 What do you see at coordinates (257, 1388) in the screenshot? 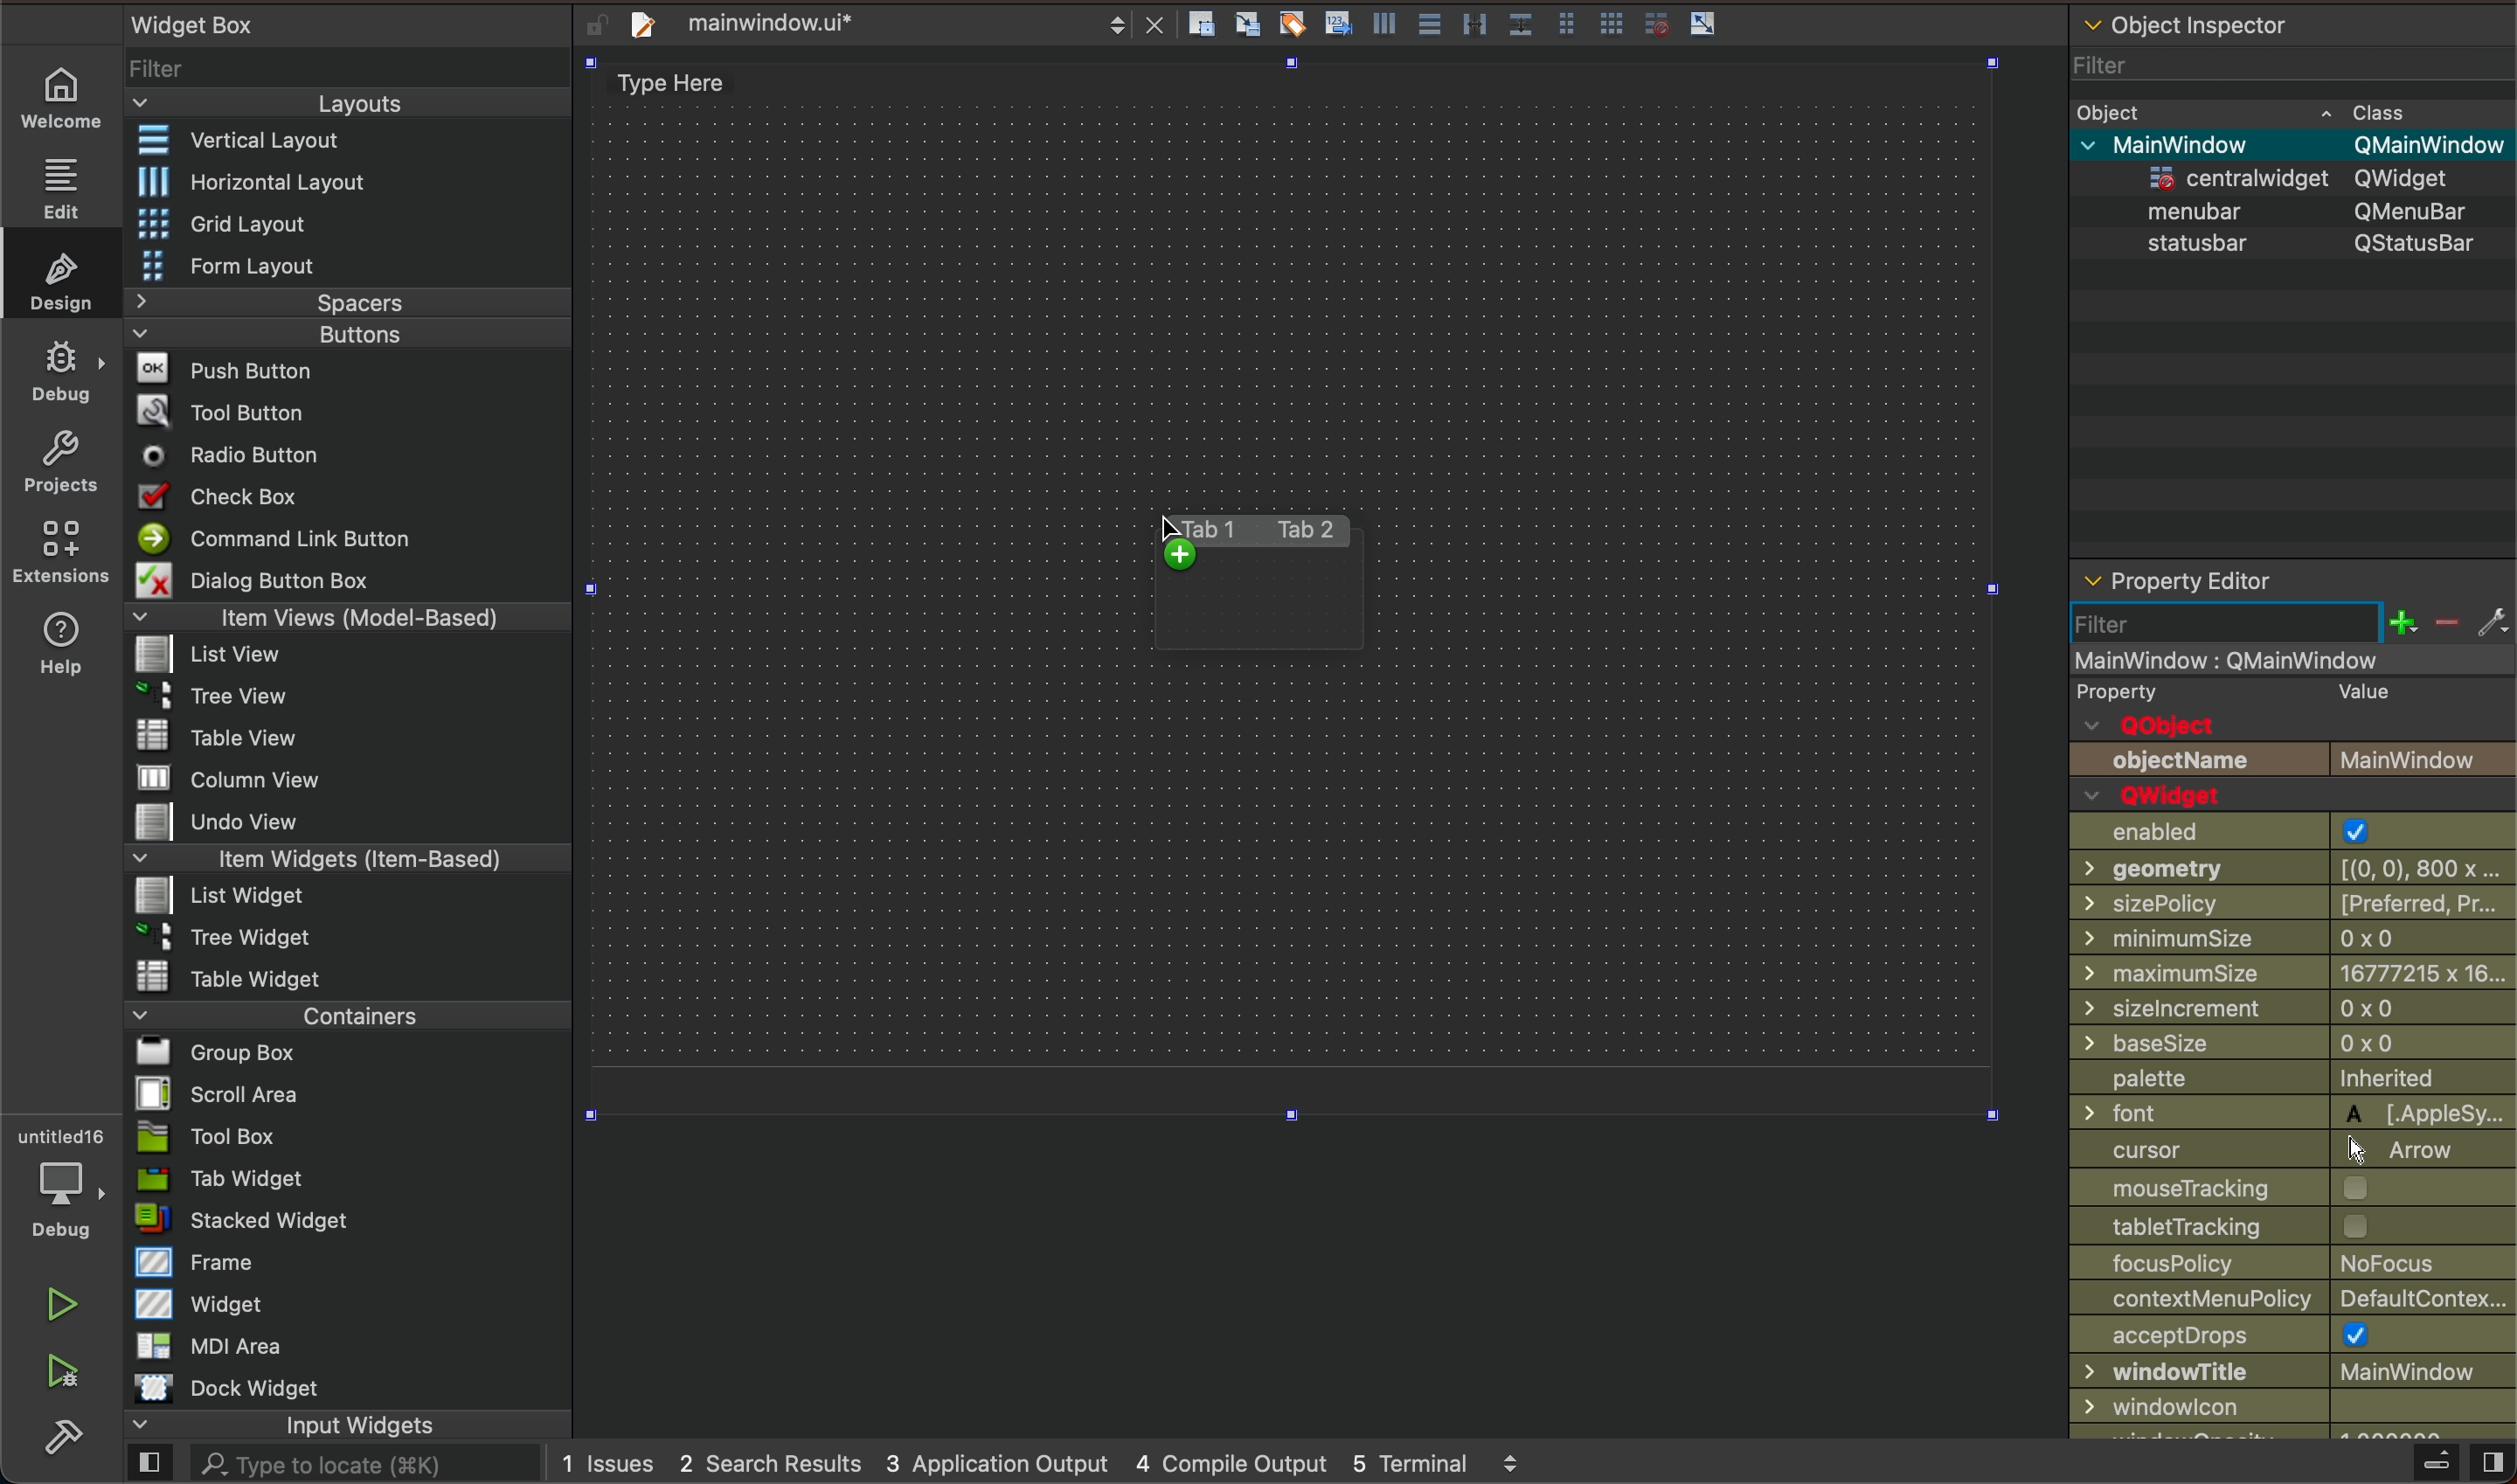
I see `Dock widget` at bounding box center [257, 1388].